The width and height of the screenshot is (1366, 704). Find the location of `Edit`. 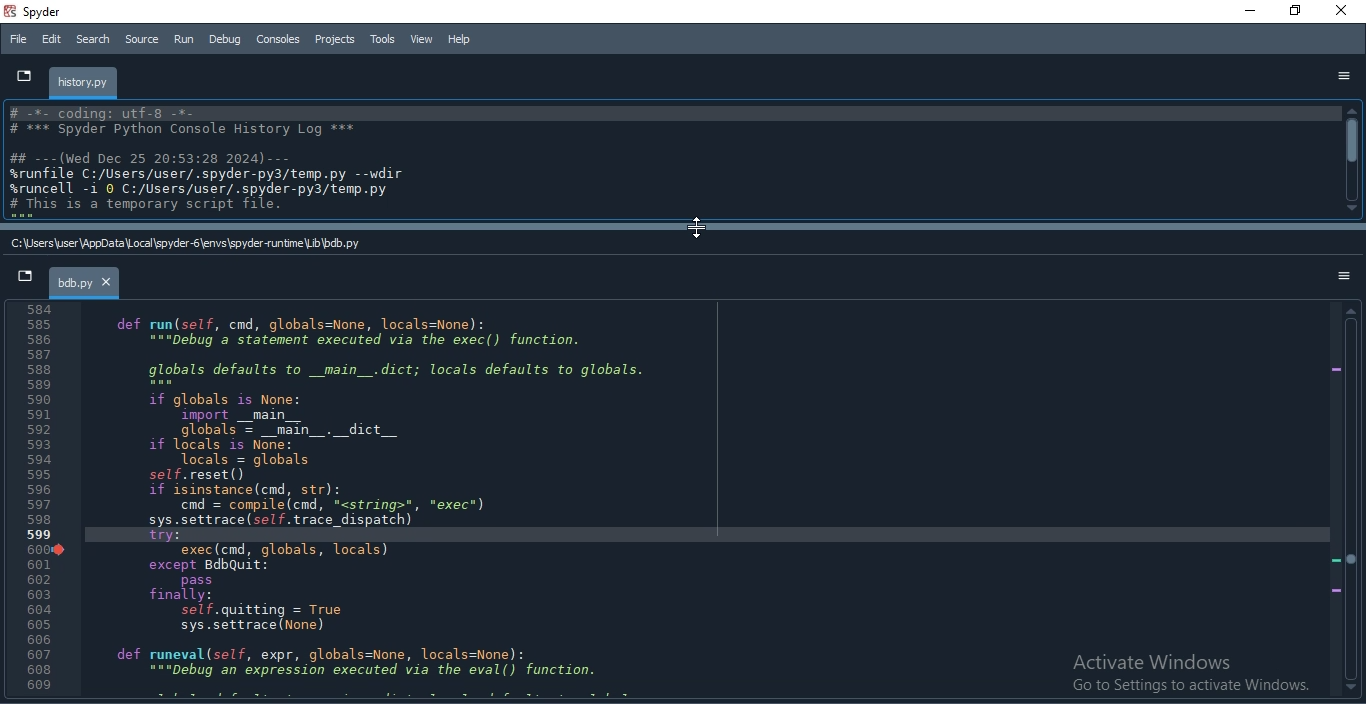

Edit is located at coordinates (52, 41).